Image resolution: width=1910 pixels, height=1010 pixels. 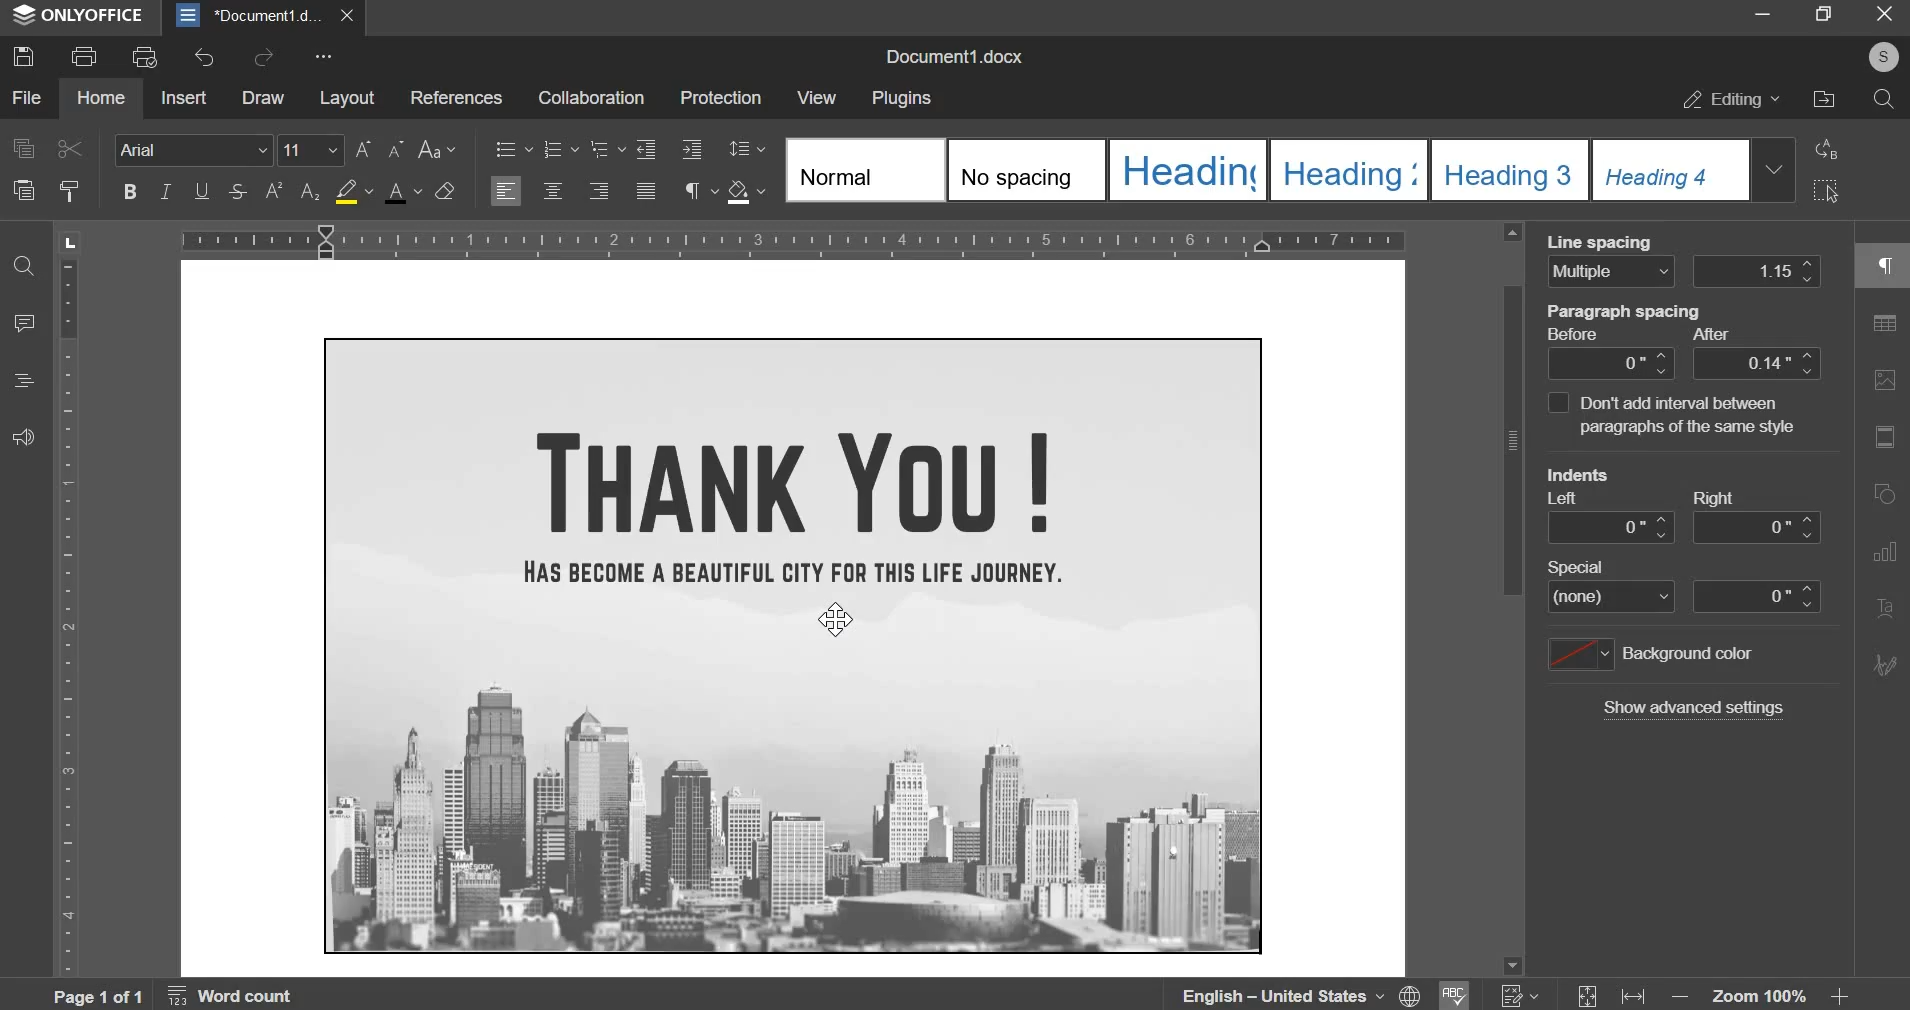 What do you see at coordinates (1884, 98) in the screenshot?
I see `search` at bounding box center [1884, 98].